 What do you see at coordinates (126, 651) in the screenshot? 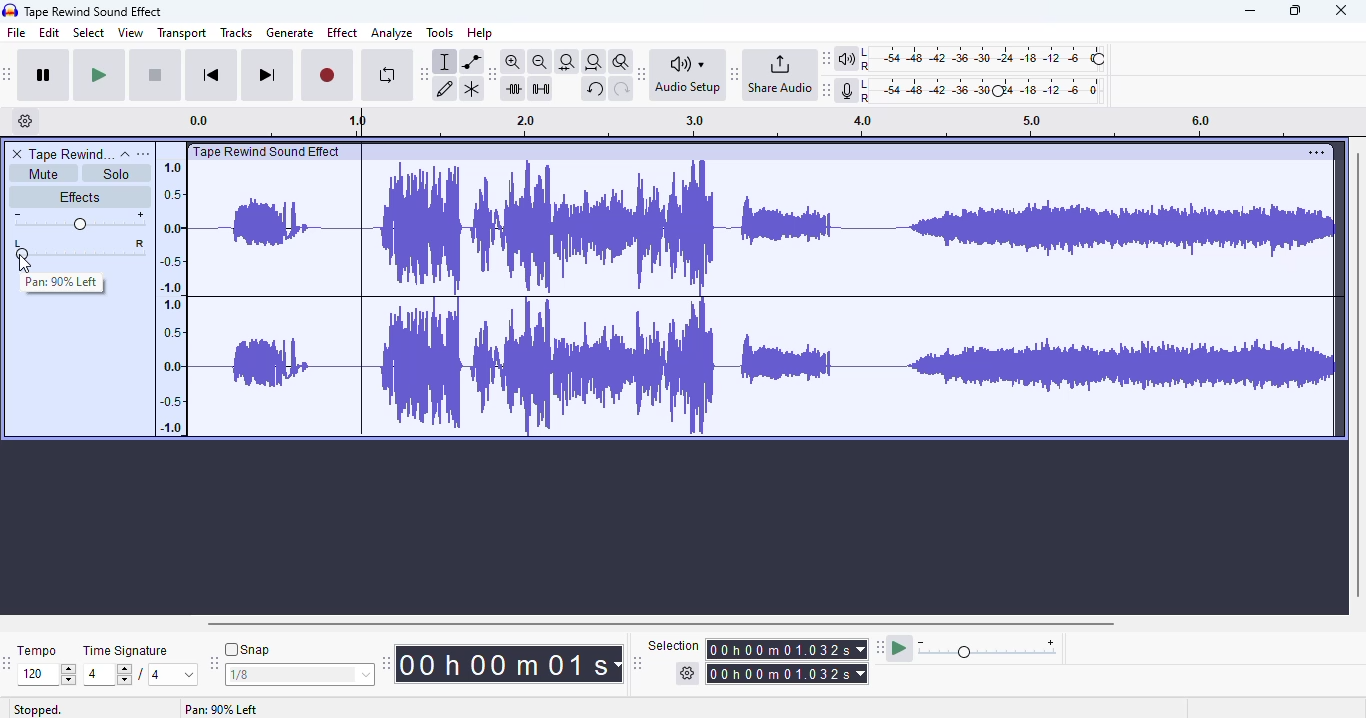
I see `time signature` at bounding box center [126, 651].